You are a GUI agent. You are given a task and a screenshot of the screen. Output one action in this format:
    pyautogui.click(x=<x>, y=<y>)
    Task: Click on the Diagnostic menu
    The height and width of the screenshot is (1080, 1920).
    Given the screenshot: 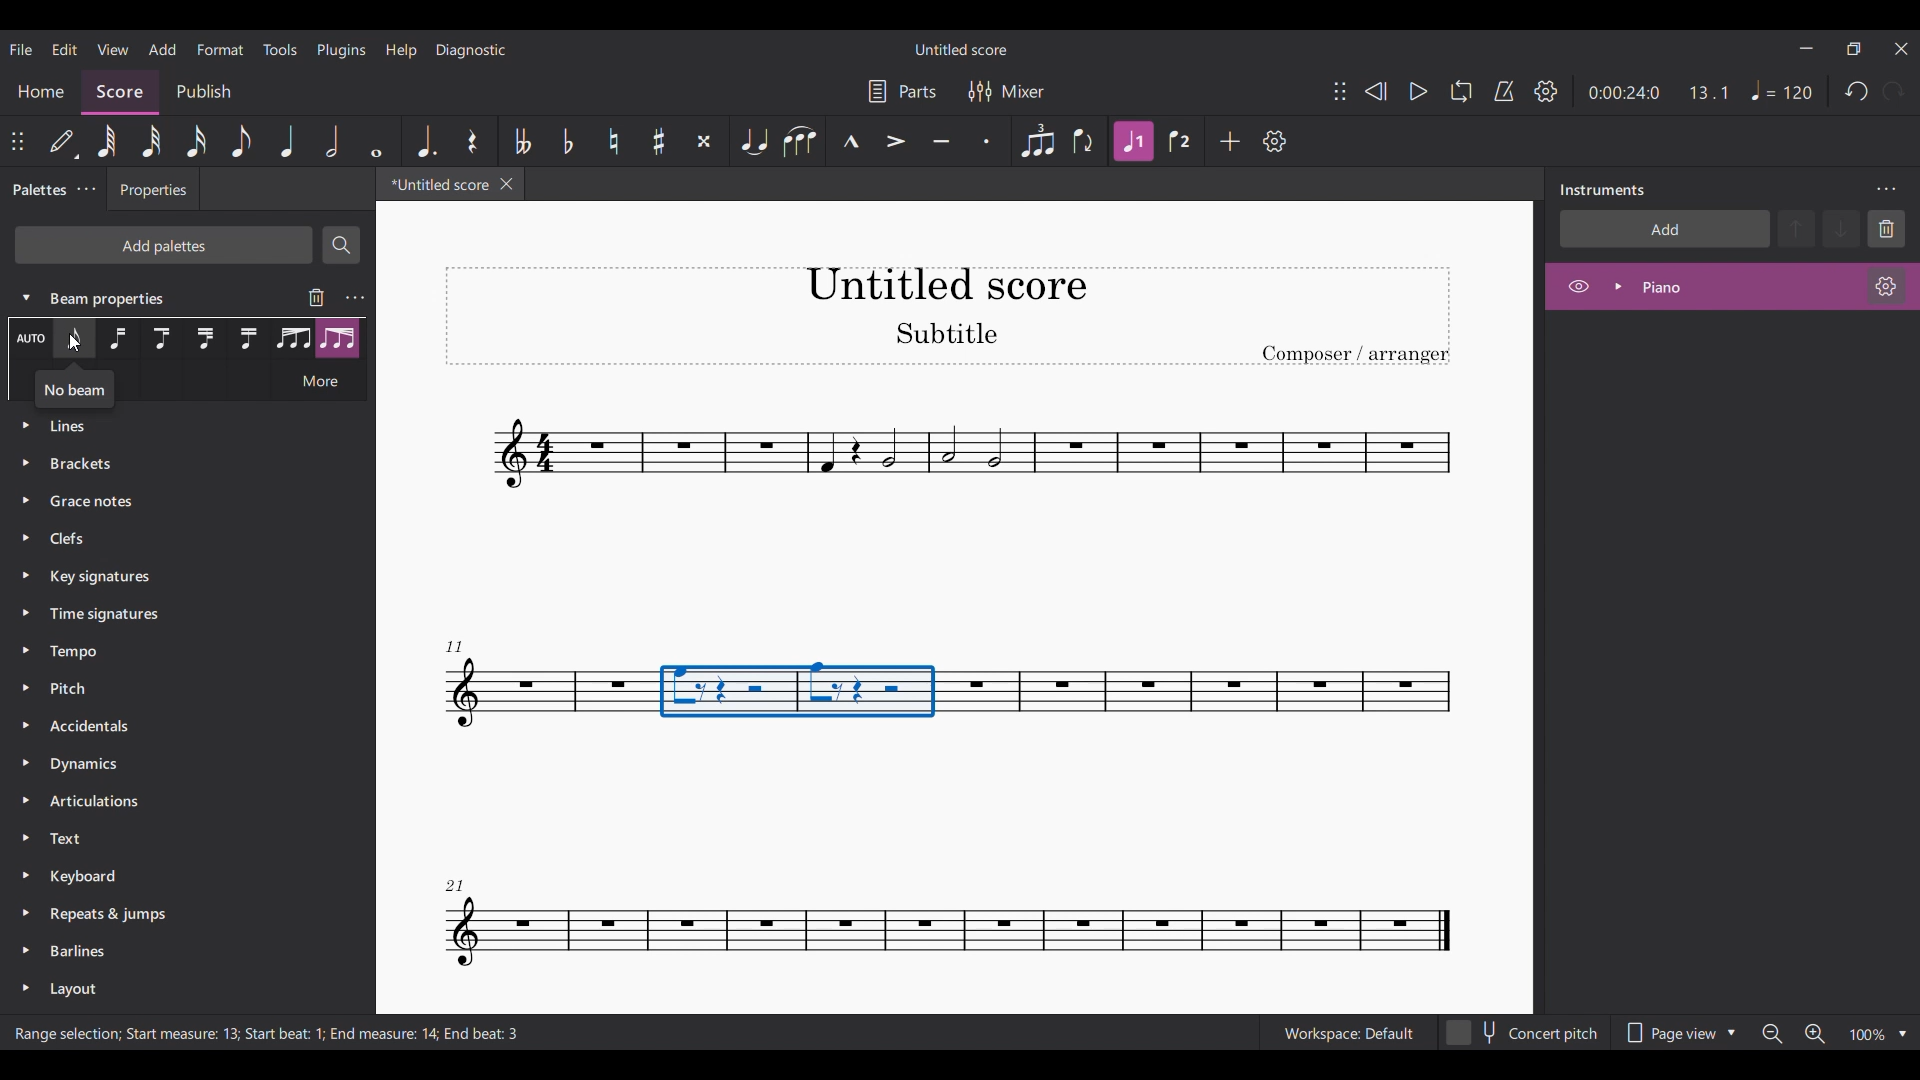 What is the action you would take?
    pyautogui.click(x=471, y=49)
    